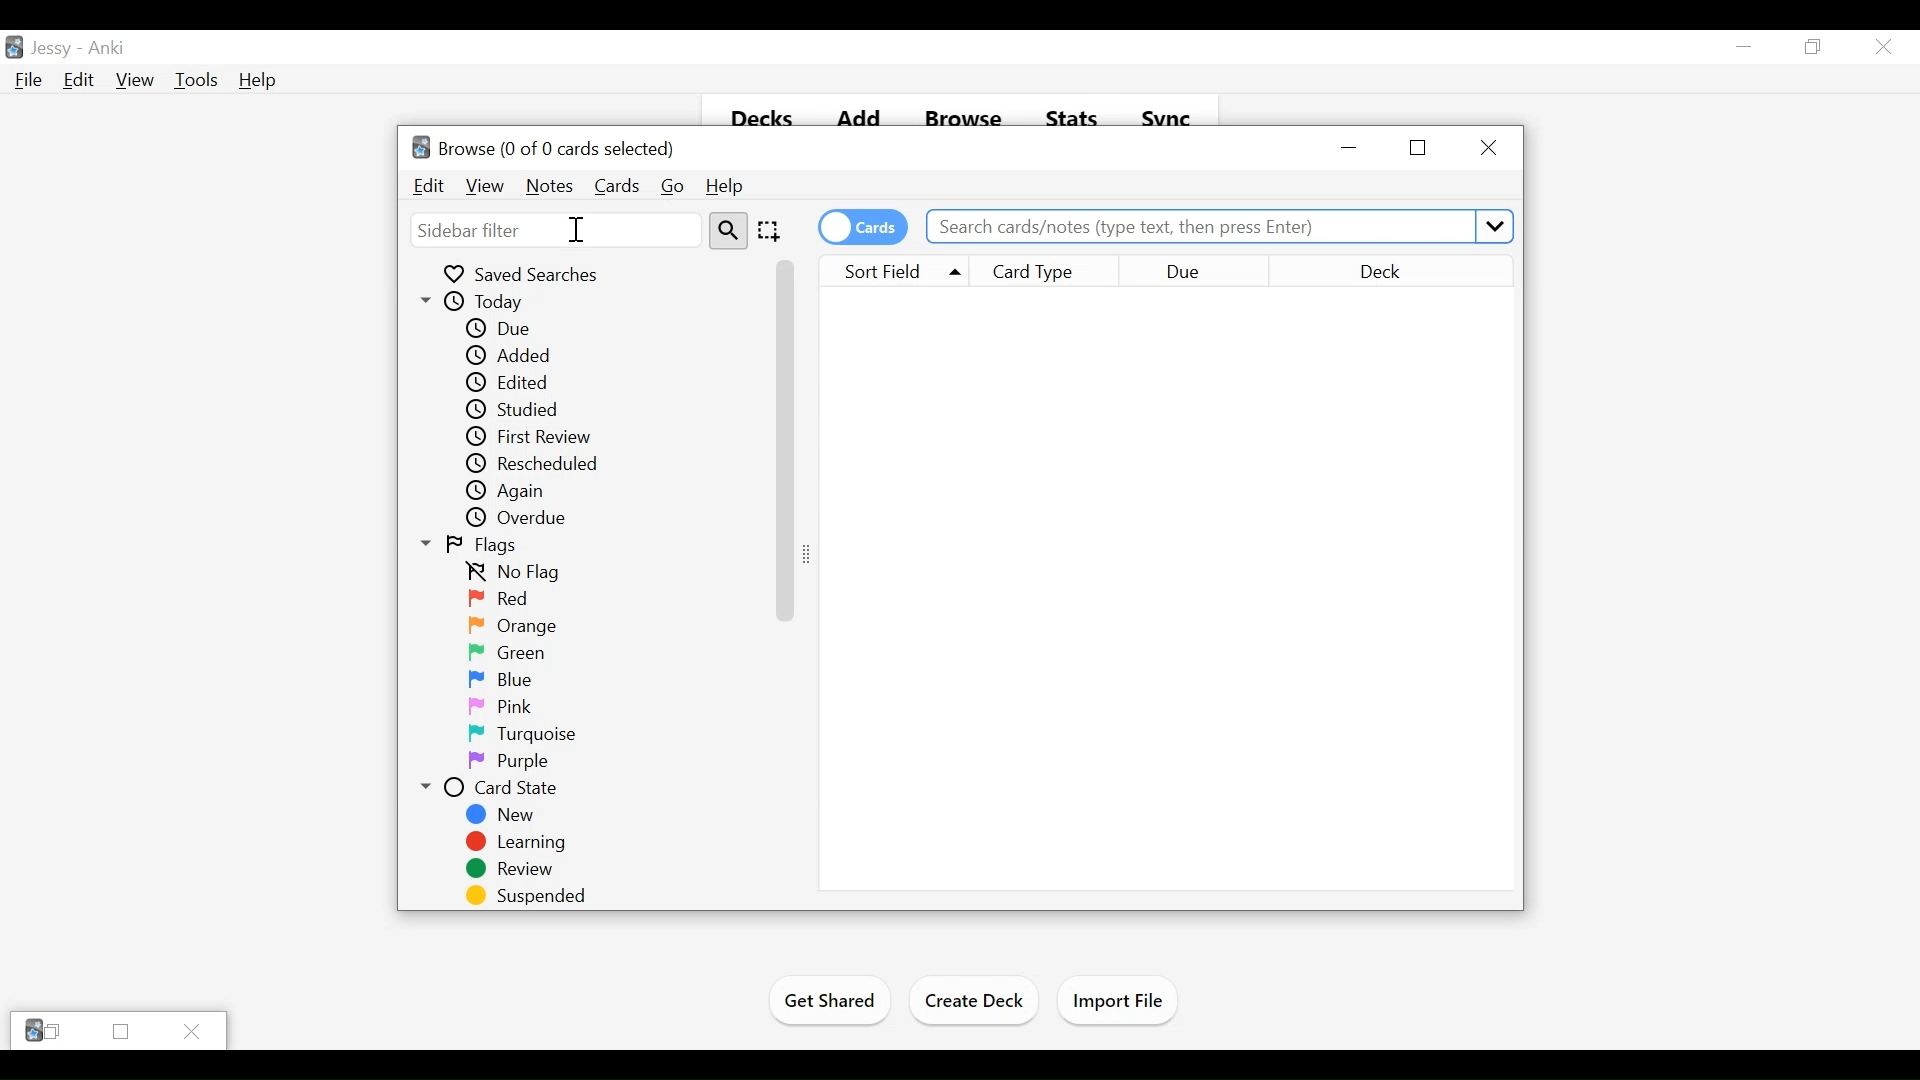 Image resolution: width=1920 pixels, height=1080 pixels. I want to click on Orange, so click(511, 626).